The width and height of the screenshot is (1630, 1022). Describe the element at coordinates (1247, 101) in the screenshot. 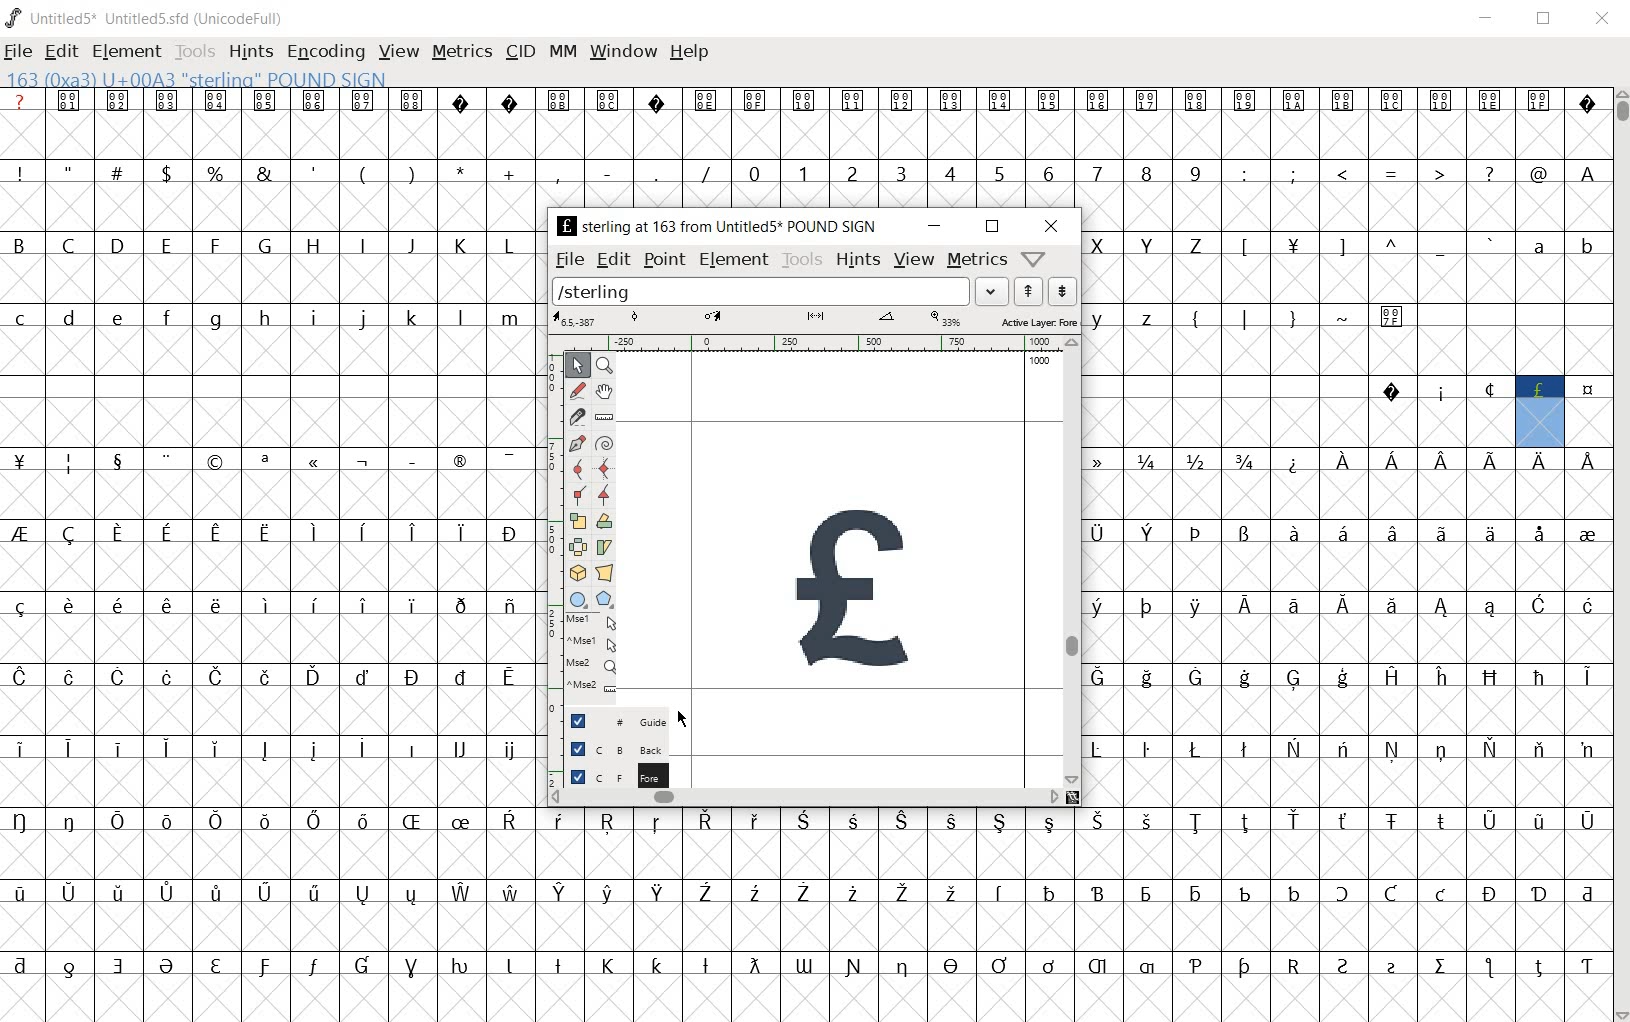

I see `Symbol` at that location.